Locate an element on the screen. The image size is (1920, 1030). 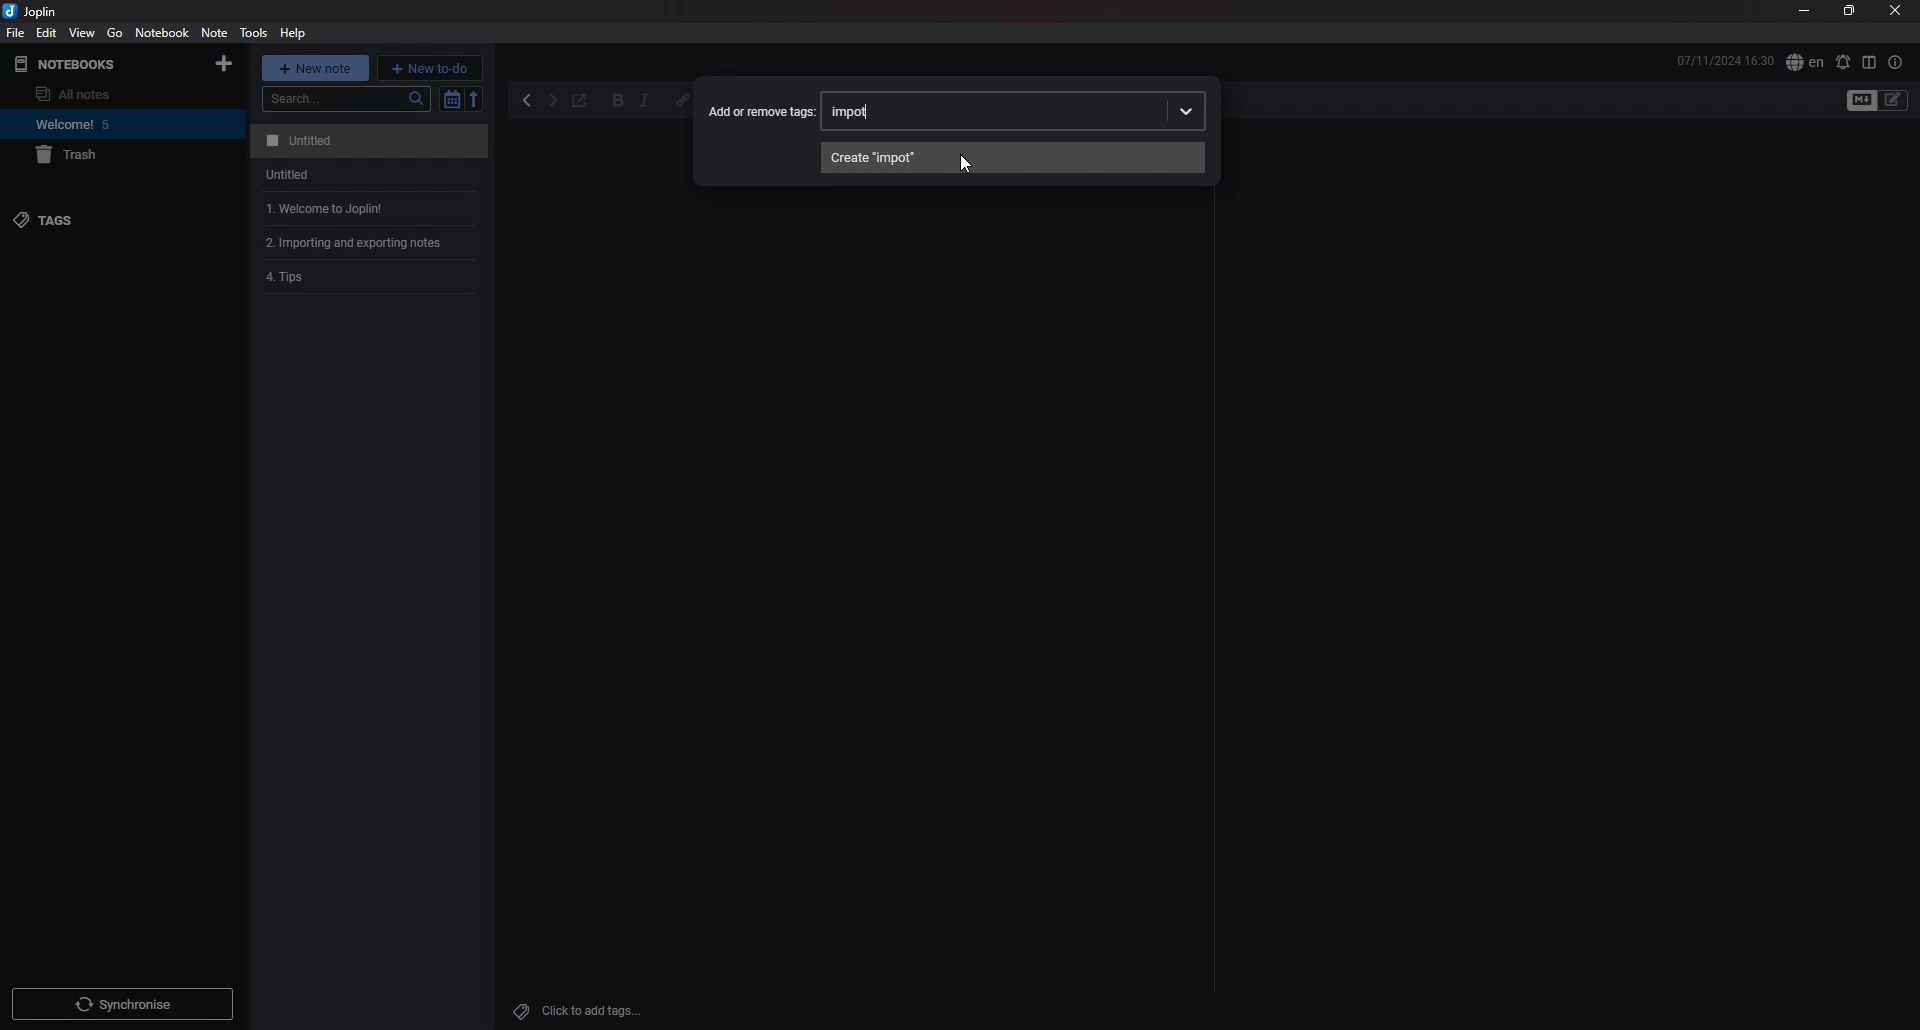
notebook is located at coordinates (162, 33).